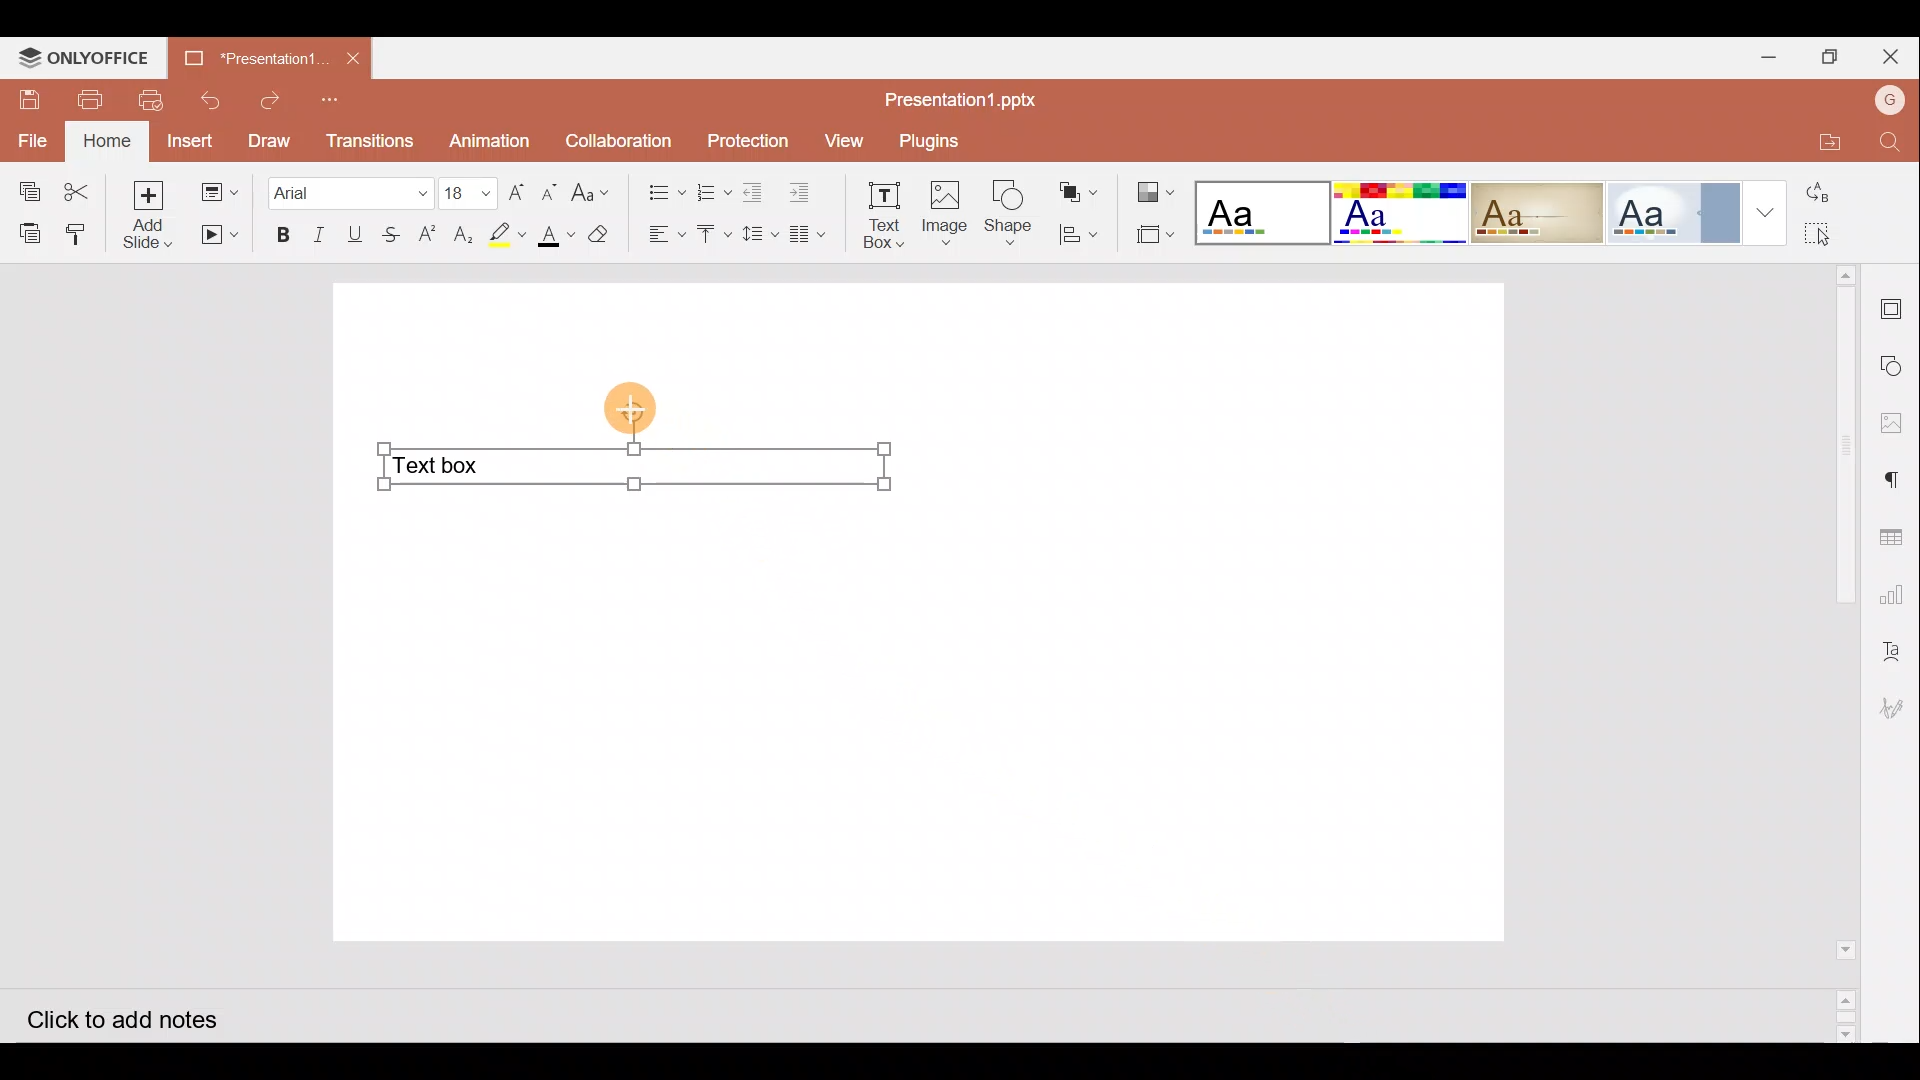  Describe the element at coordinates (318, 235) in the screenshot. I see `Italic` at that location.